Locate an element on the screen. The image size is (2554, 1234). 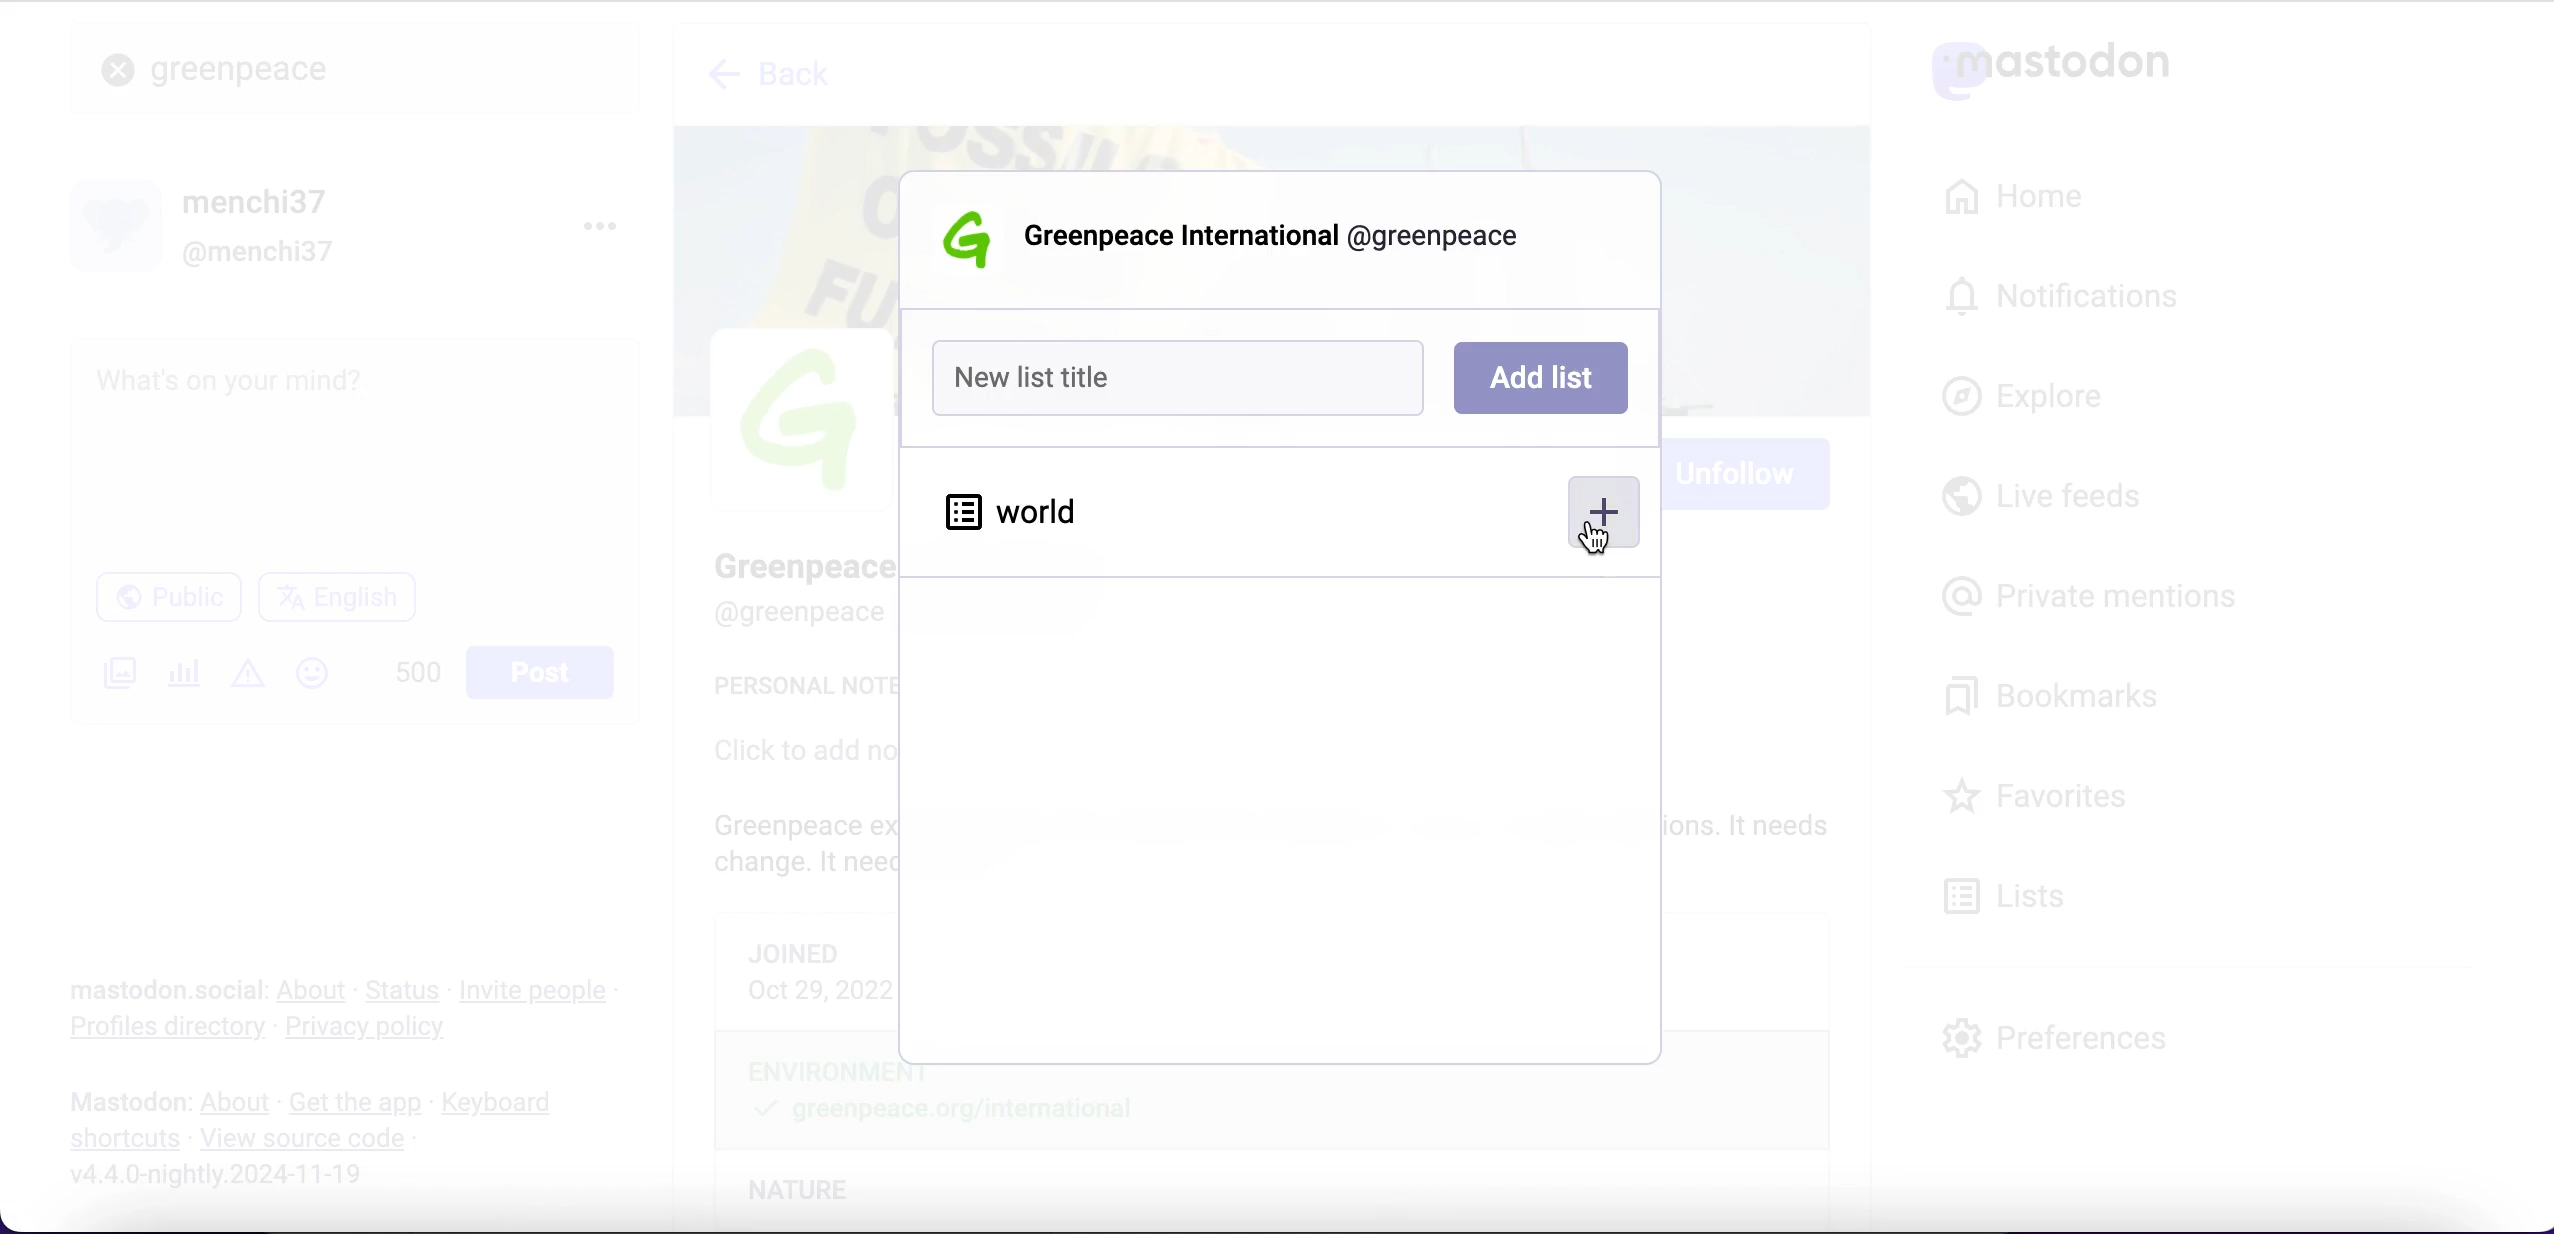
notifications is located at coordinates (2072, 295).